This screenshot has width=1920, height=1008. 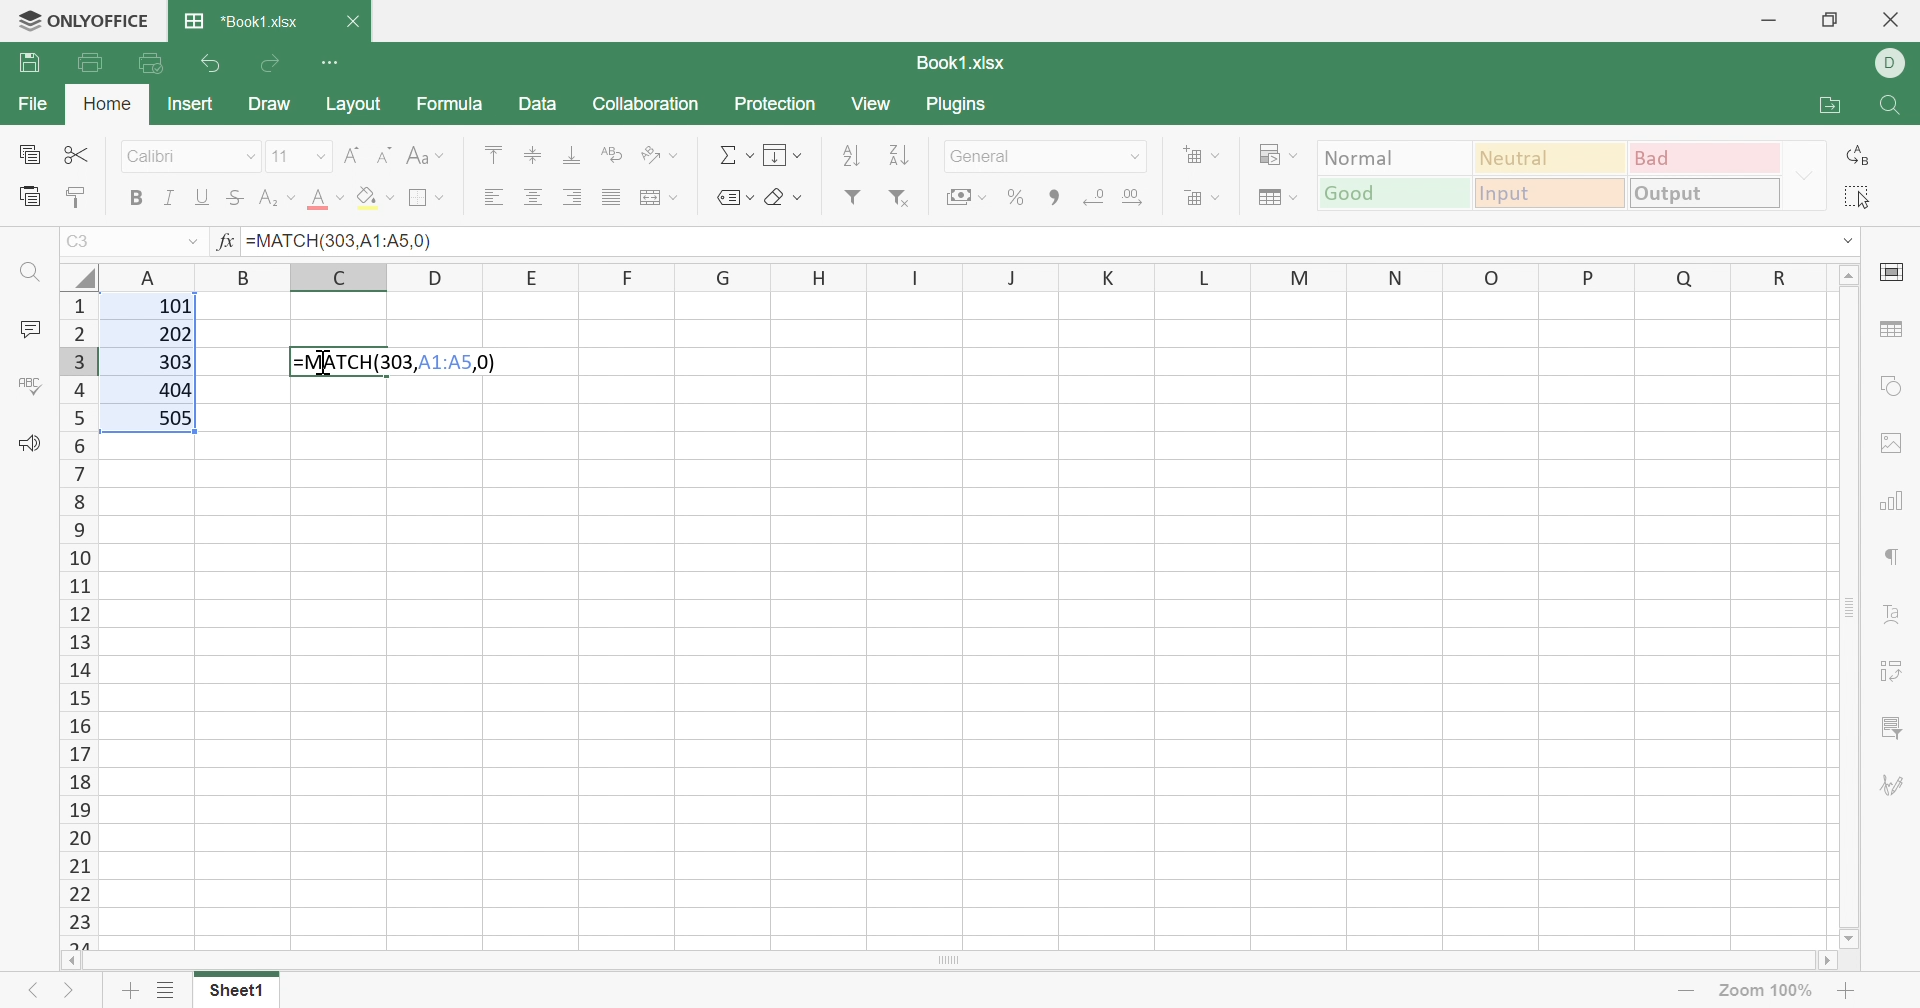 I want to click on Percent, so click(x=1019, y=200).